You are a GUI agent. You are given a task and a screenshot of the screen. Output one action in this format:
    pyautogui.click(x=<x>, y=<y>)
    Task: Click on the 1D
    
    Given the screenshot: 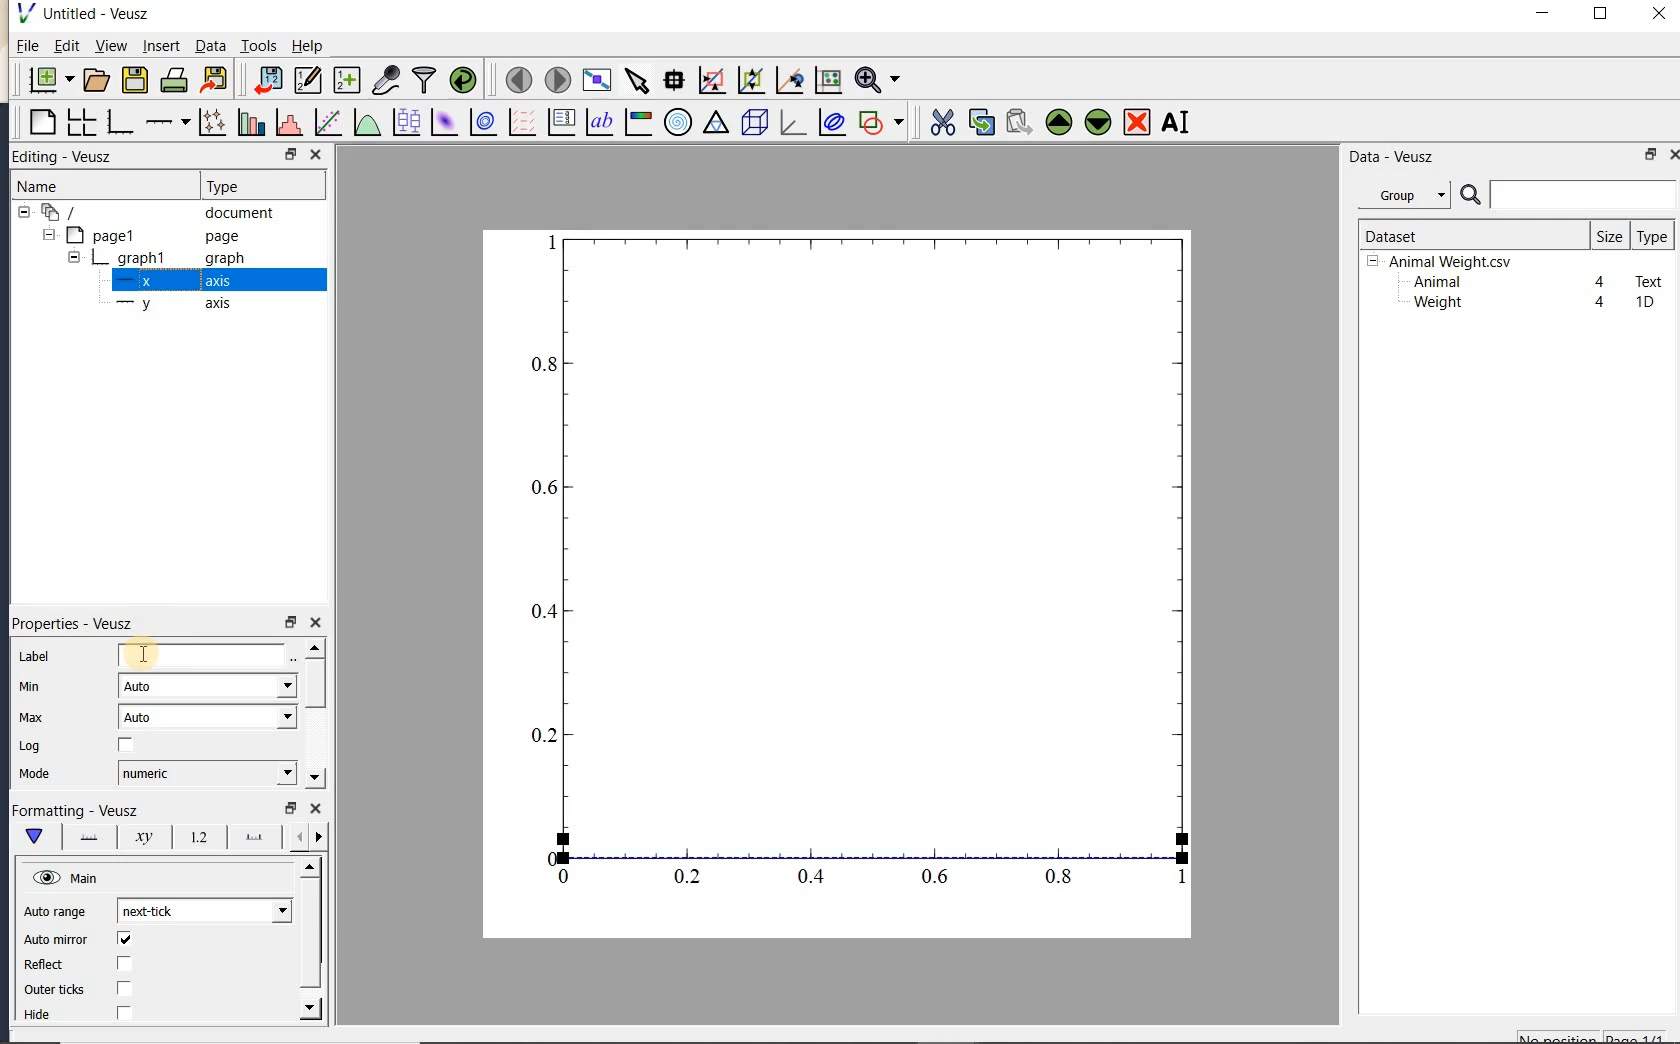 What is the action you would take?
    pyautogui.click(x=1644, y=302)
    